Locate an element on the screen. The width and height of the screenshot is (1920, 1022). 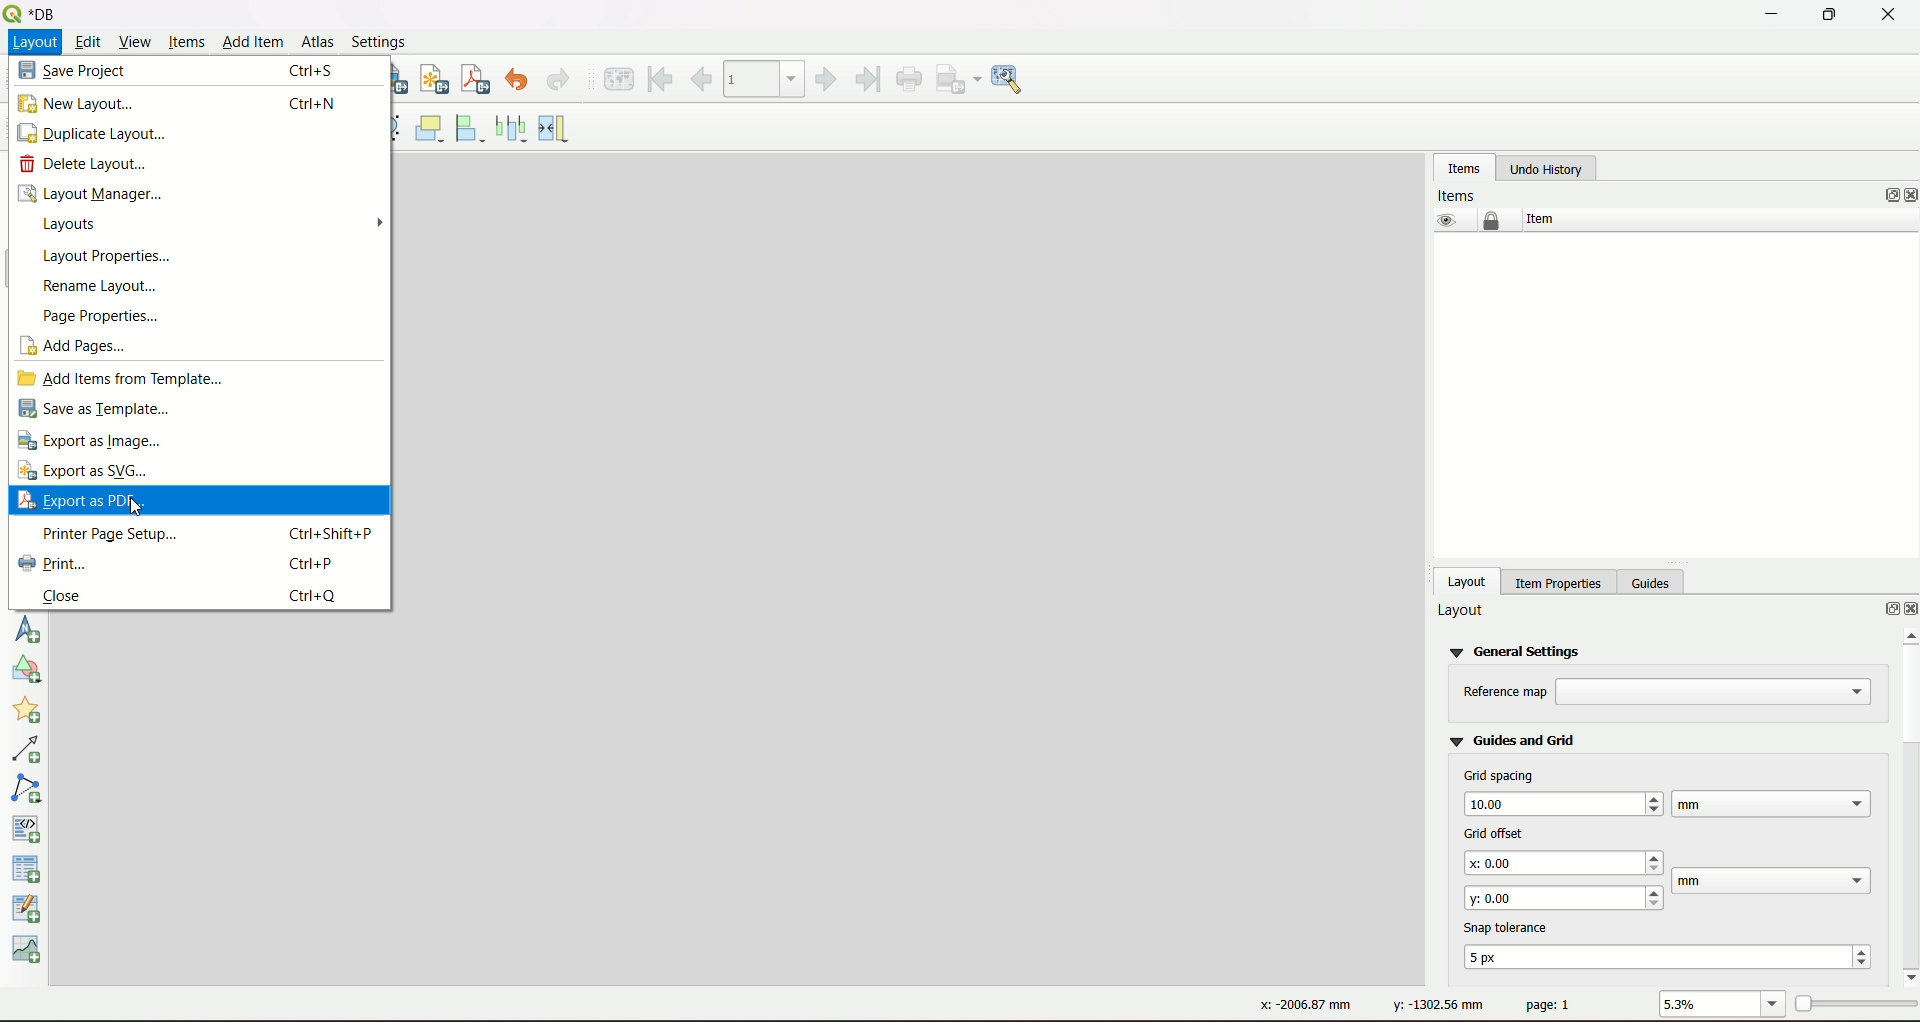
guides is located at coordinates (1654, 580).